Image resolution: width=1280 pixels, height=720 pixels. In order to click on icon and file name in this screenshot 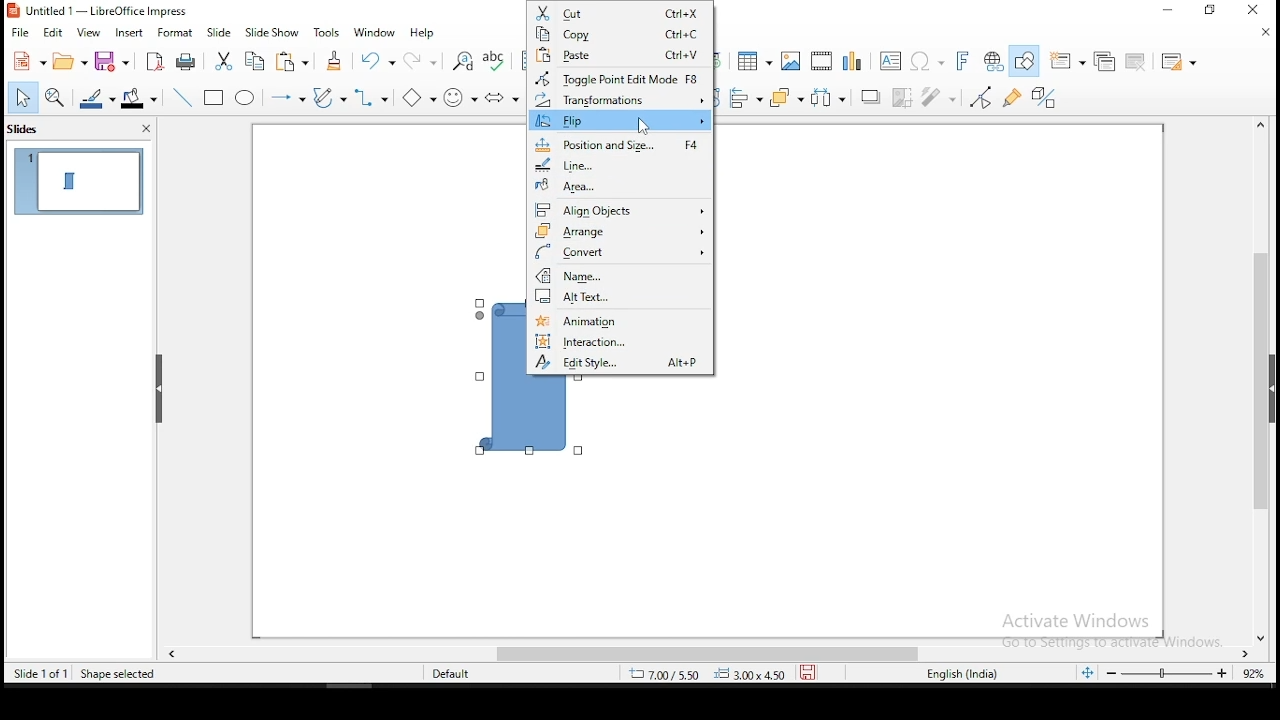, I will do `click(111, 11)`.